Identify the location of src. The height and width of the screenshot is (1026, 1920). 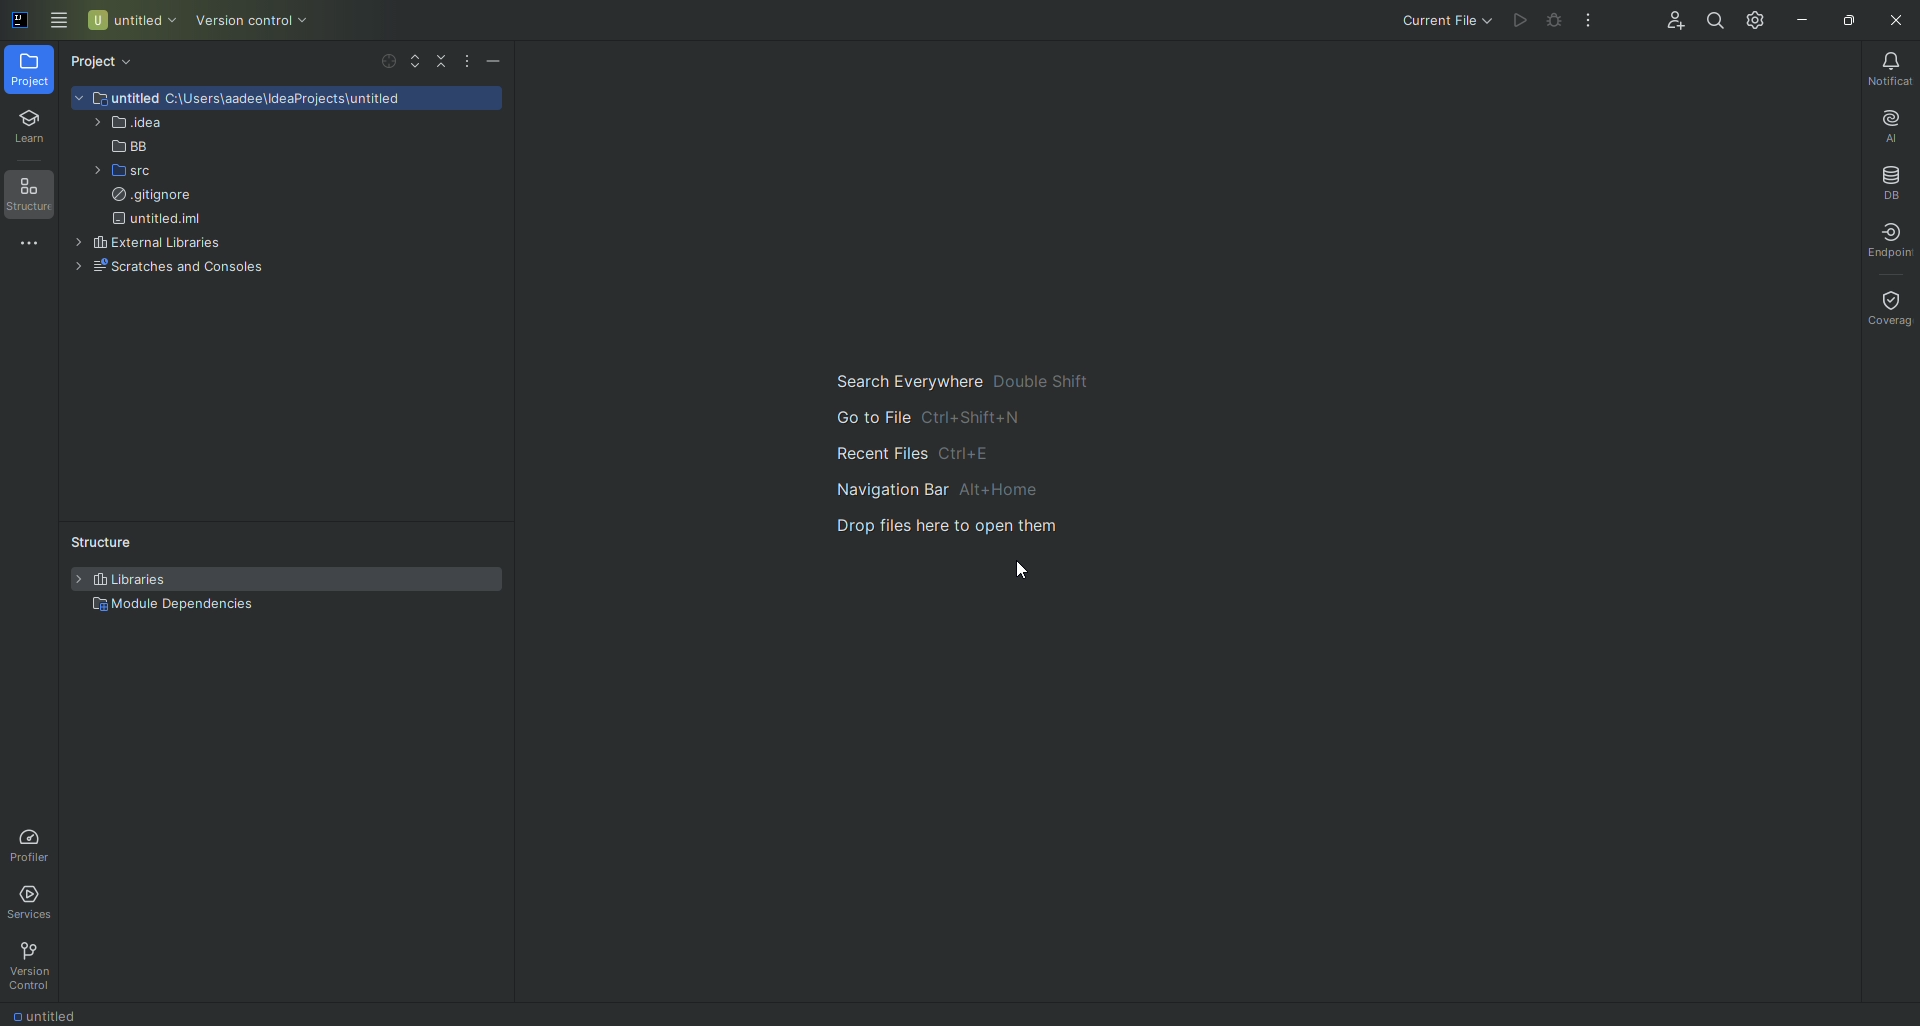
(114, 173).